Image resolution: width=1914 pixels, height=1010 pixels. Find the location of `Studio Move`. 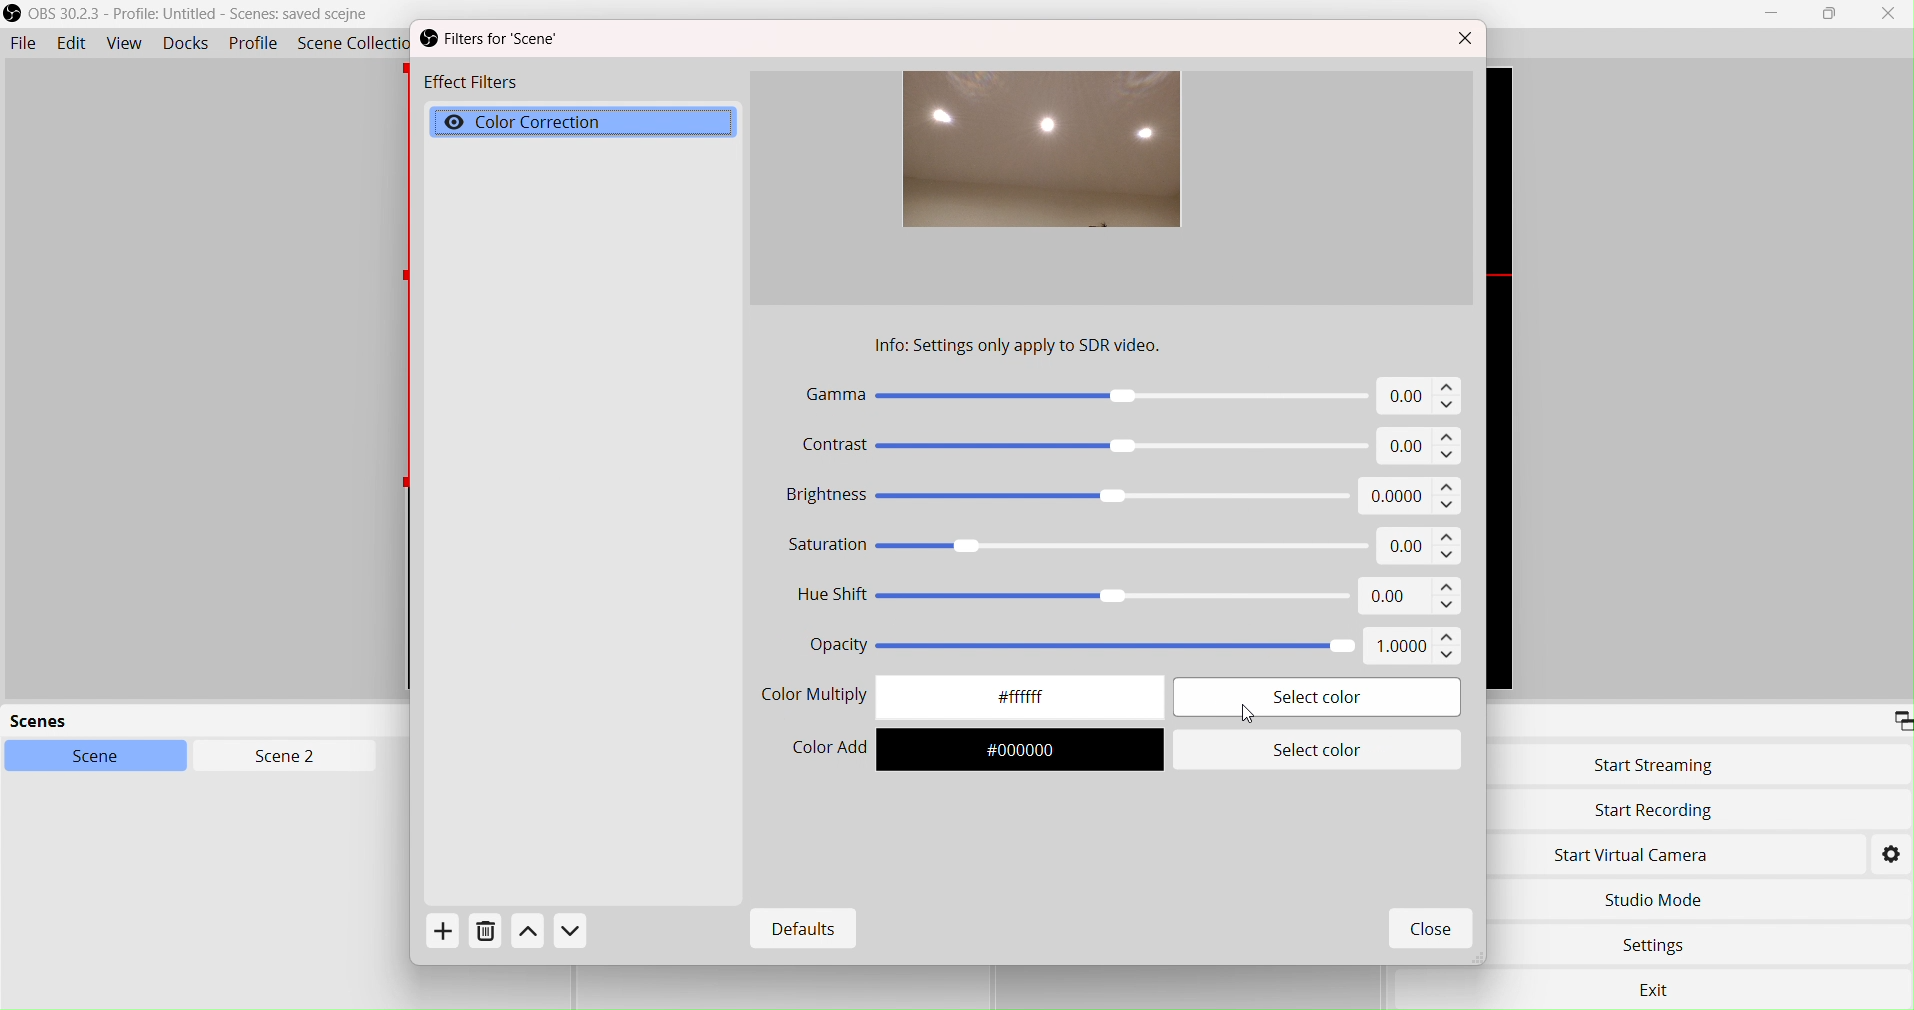

Studio Move is located at coordinates (1654, 896).